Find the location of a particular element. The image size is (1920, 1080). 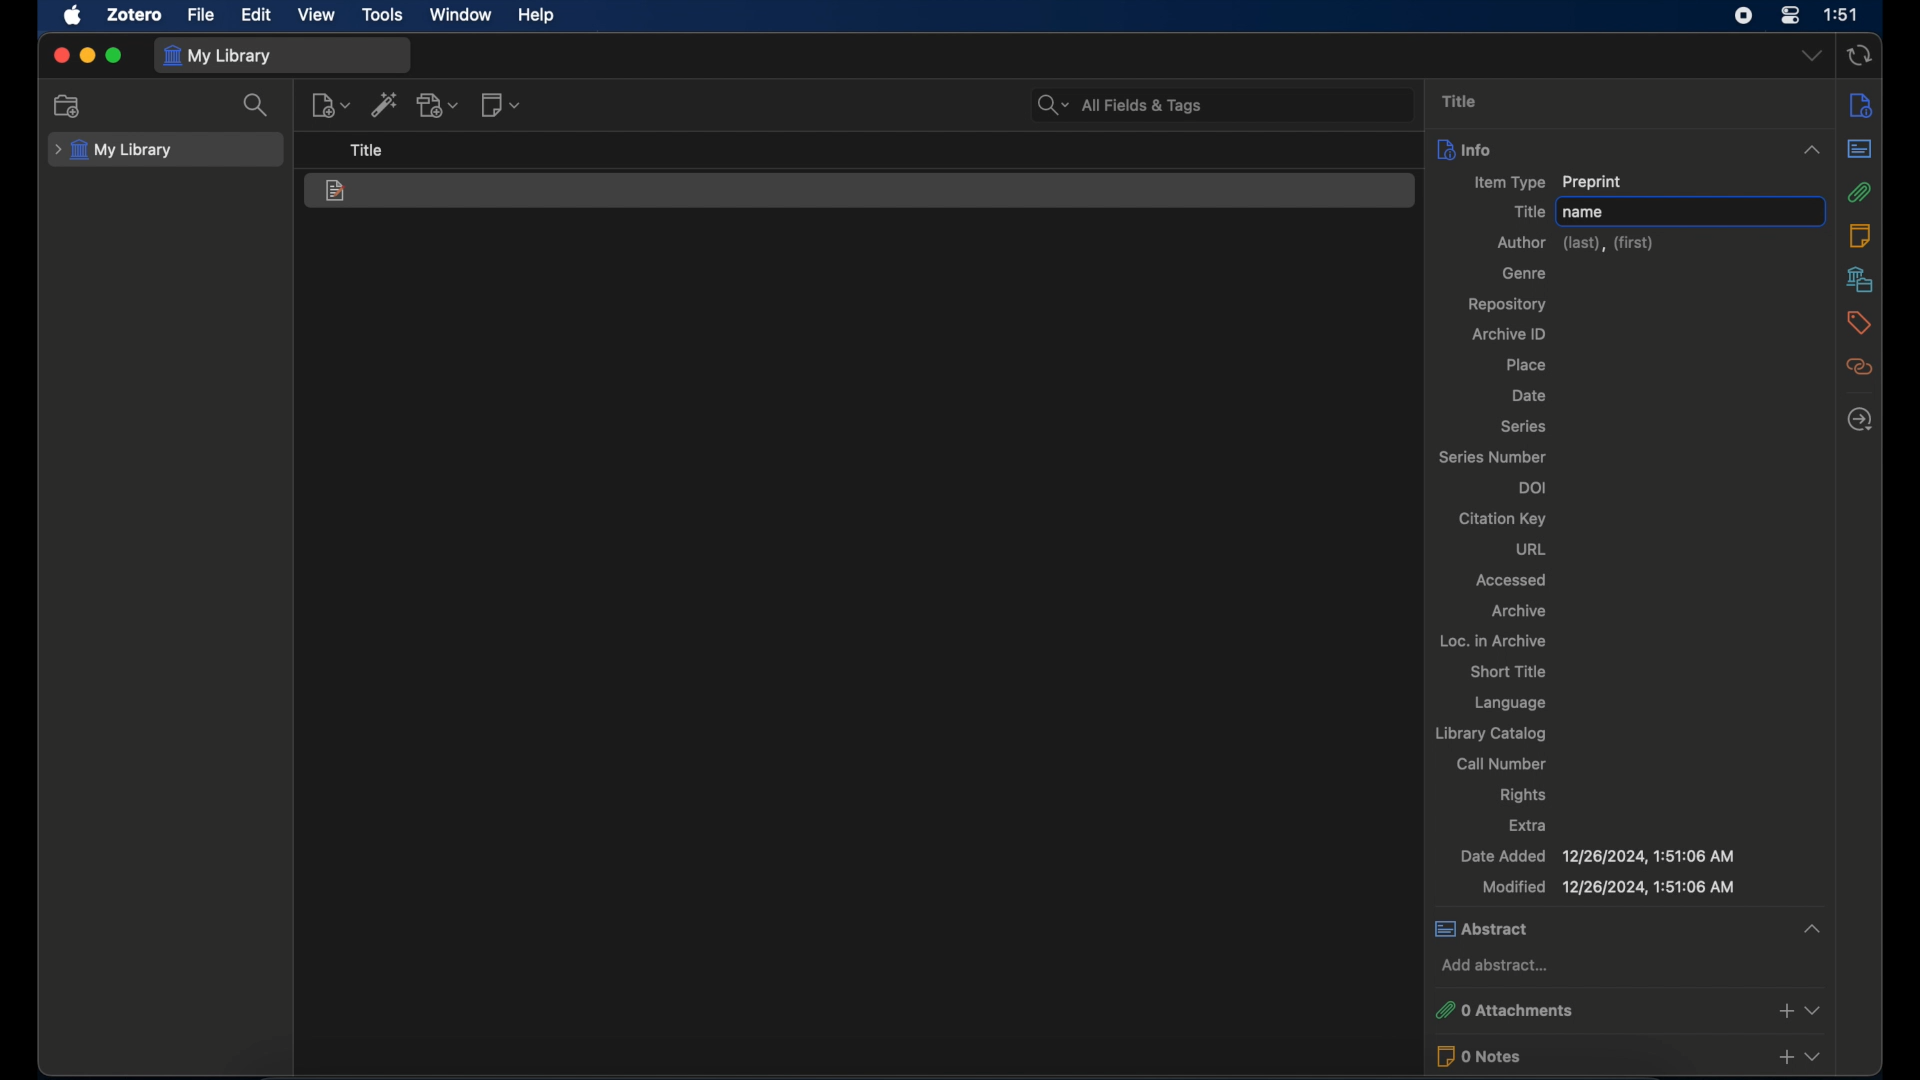

rights is located at coordinates (1523, 795).